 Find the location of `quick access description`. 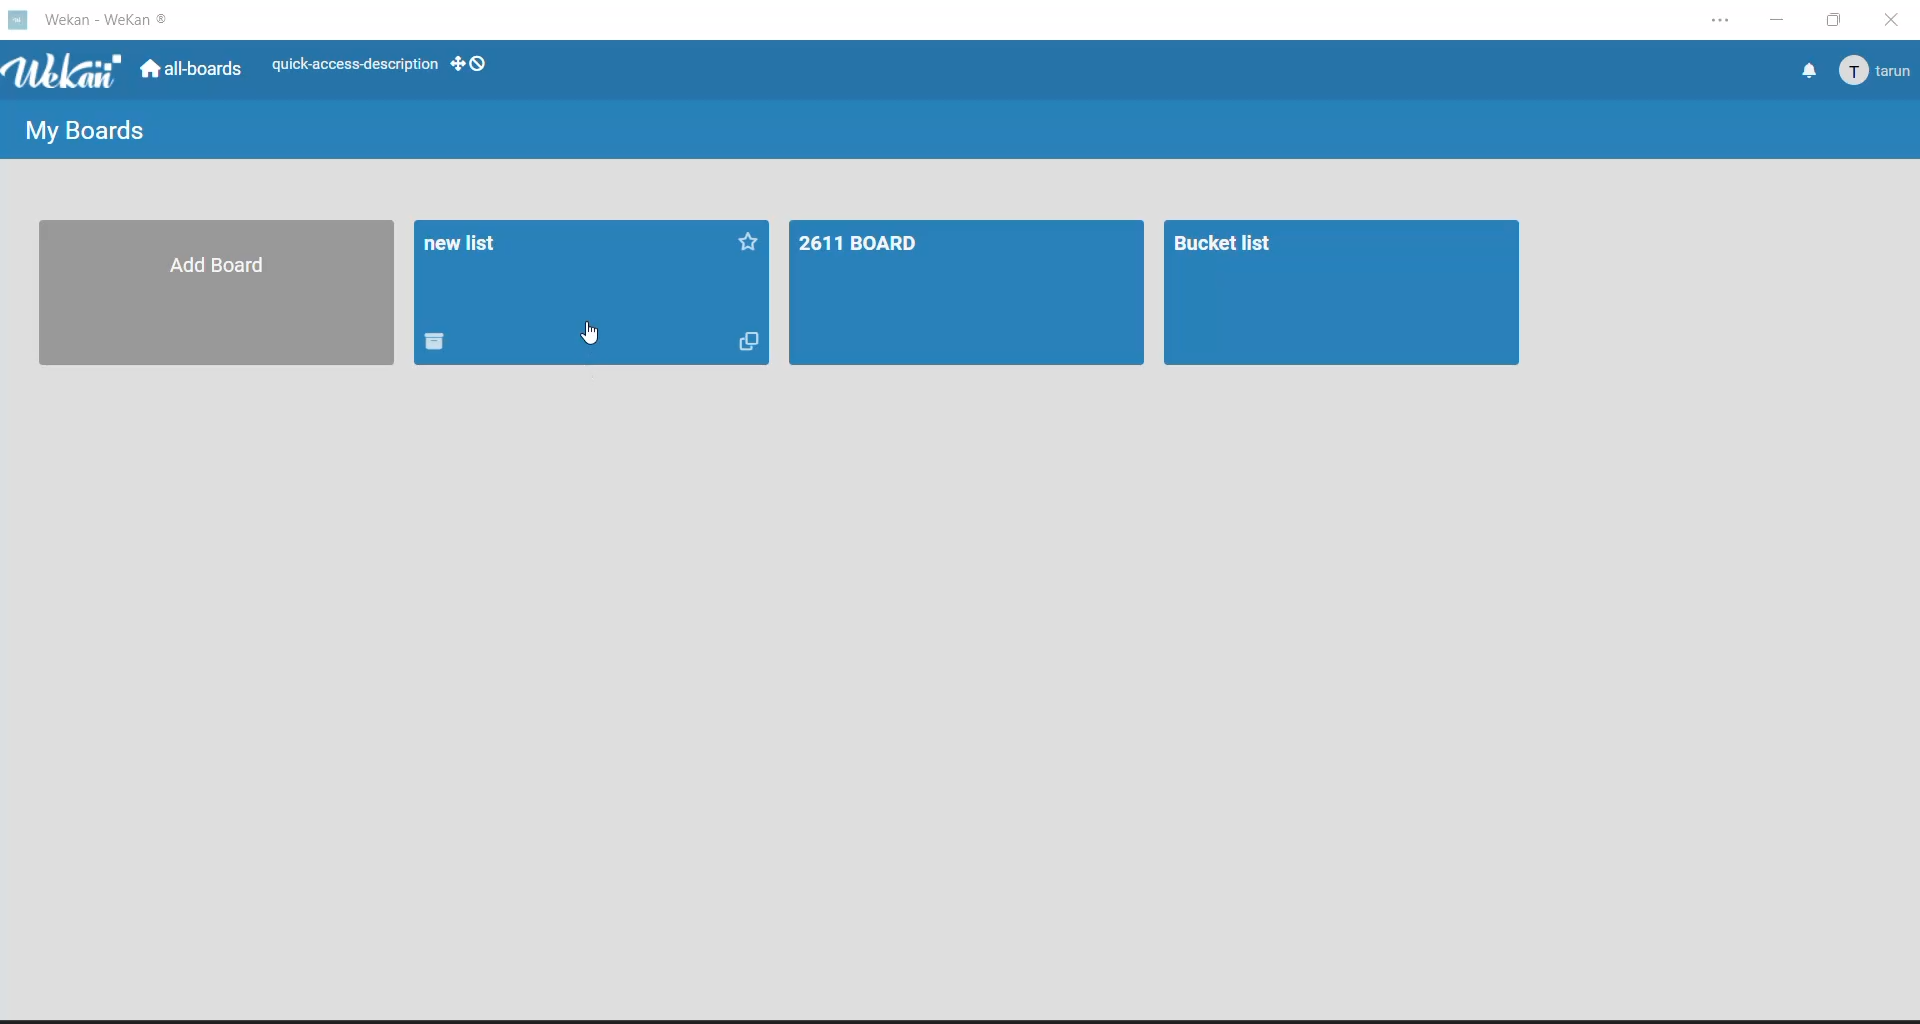

quick access description is located at coordinates (354, 68).